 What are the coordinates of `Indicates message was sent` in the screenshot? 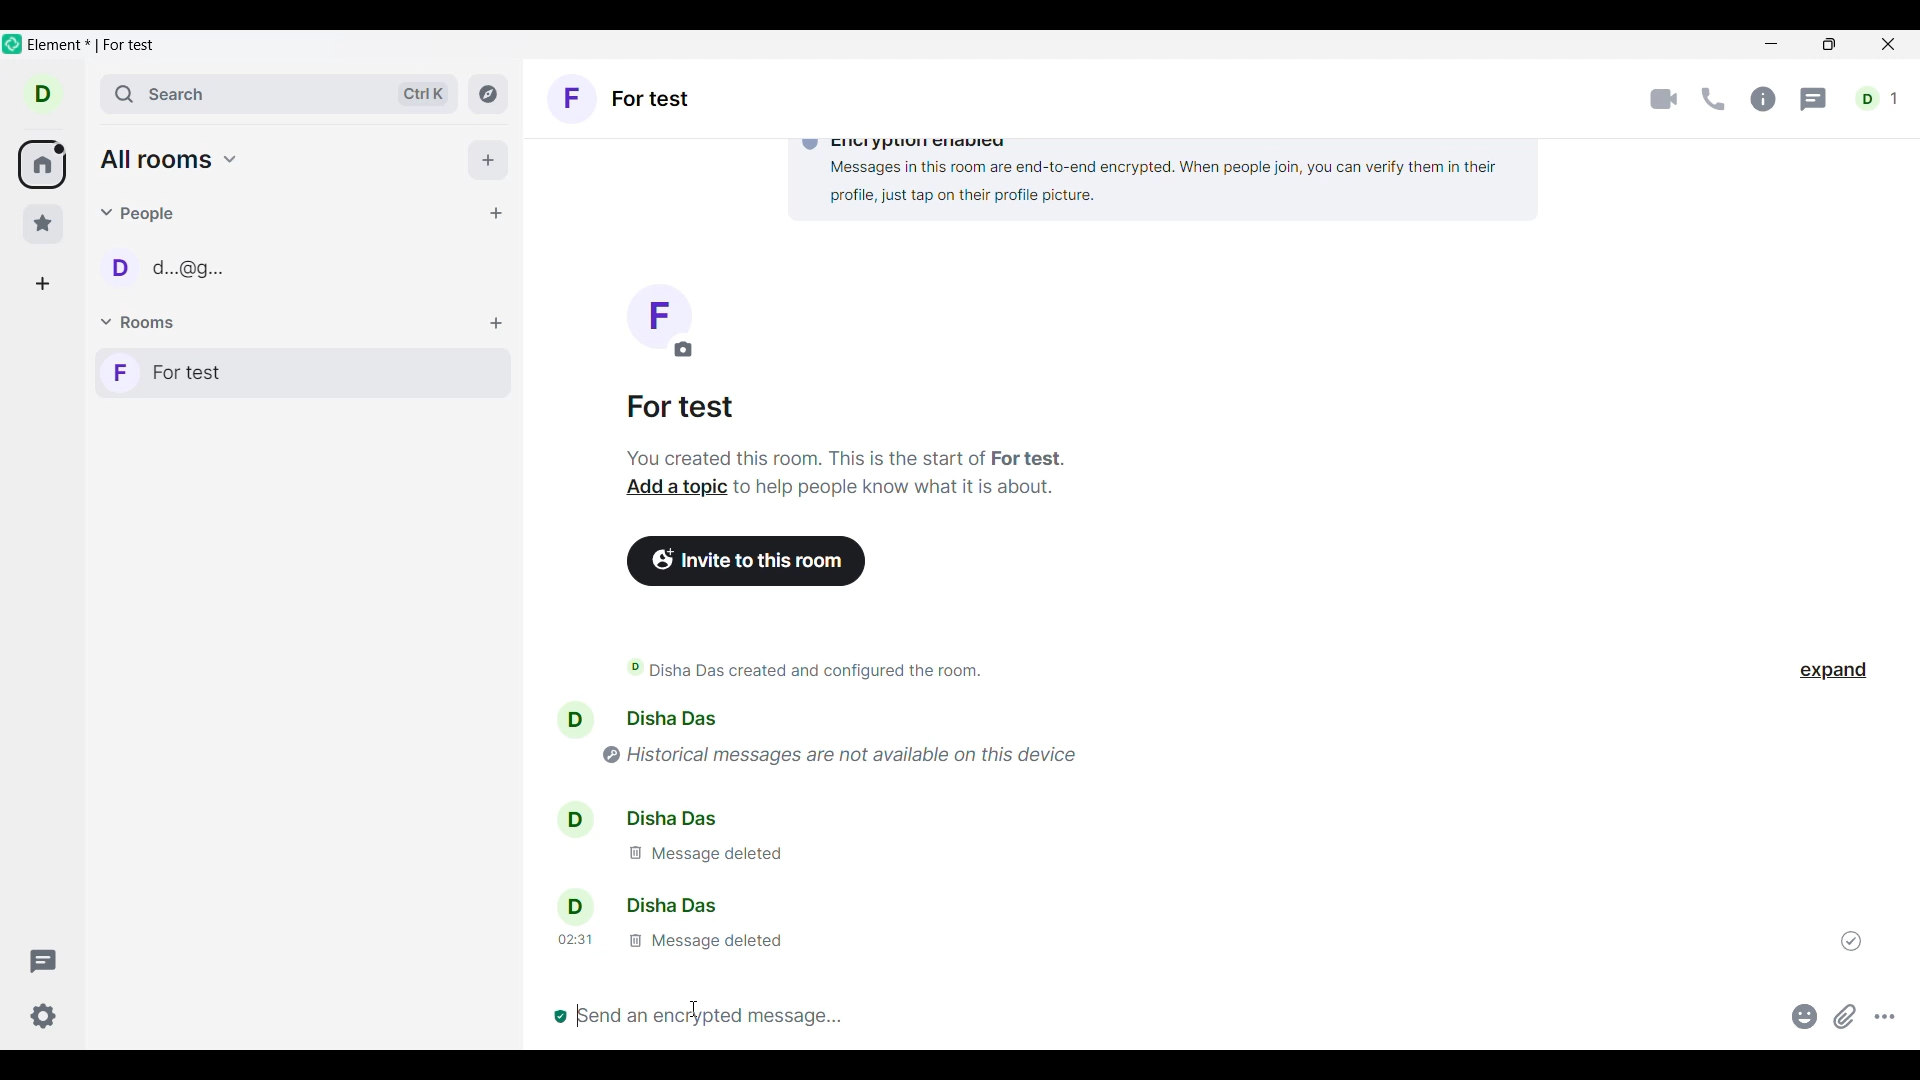 It's located at (1851, 941).